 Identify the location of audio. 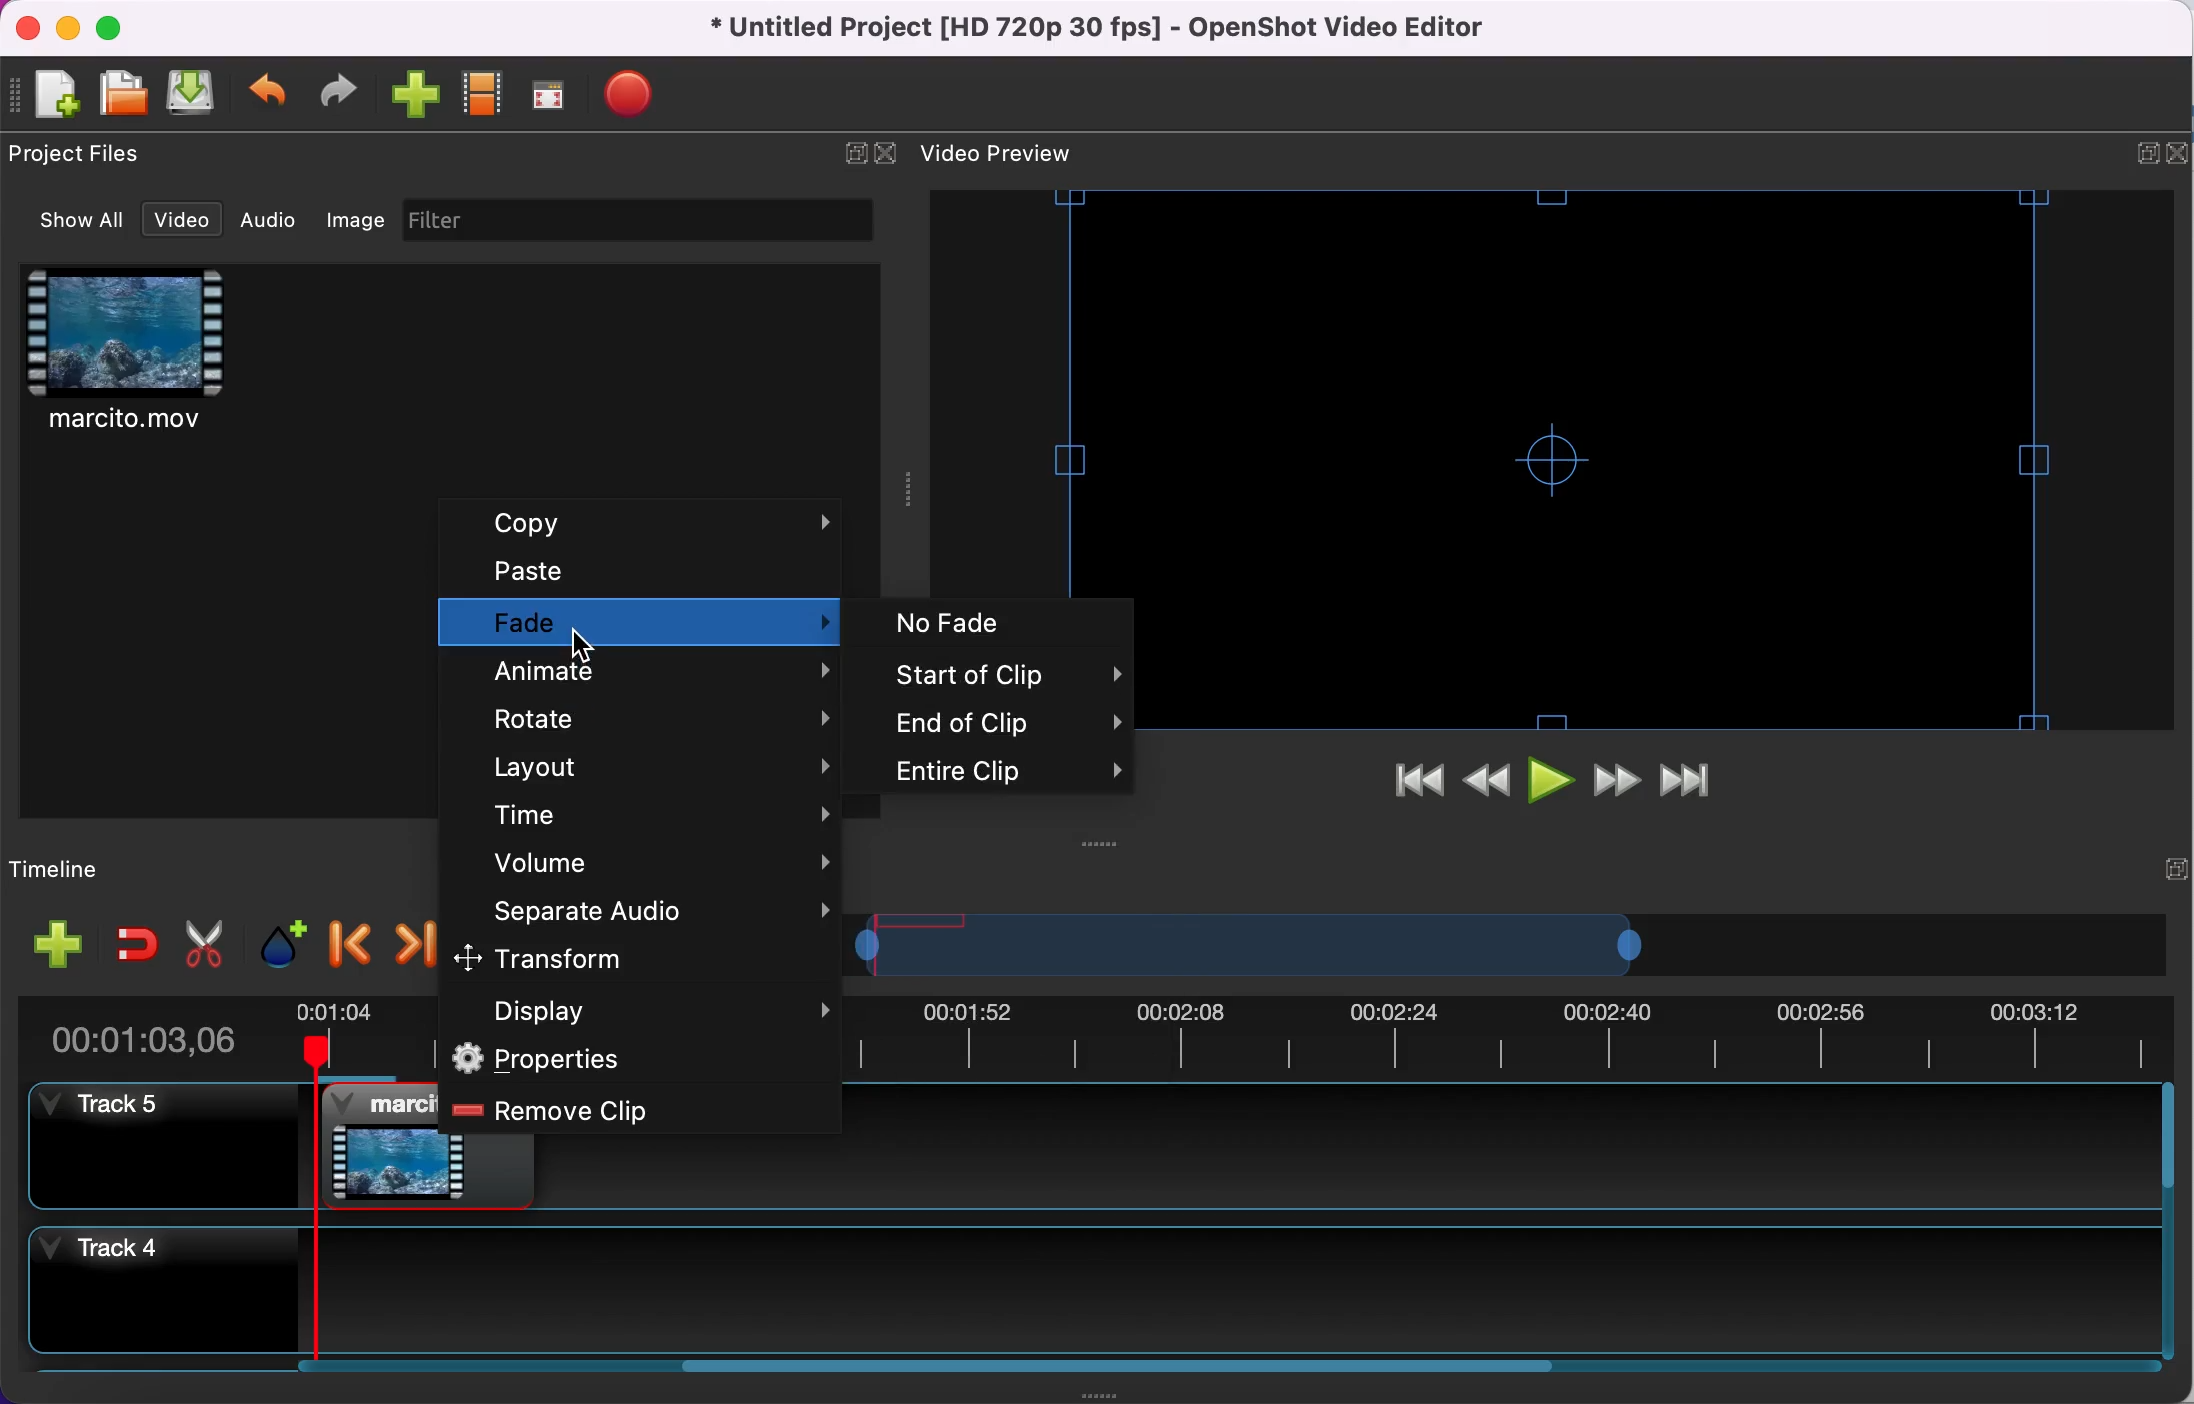
(267, 217).